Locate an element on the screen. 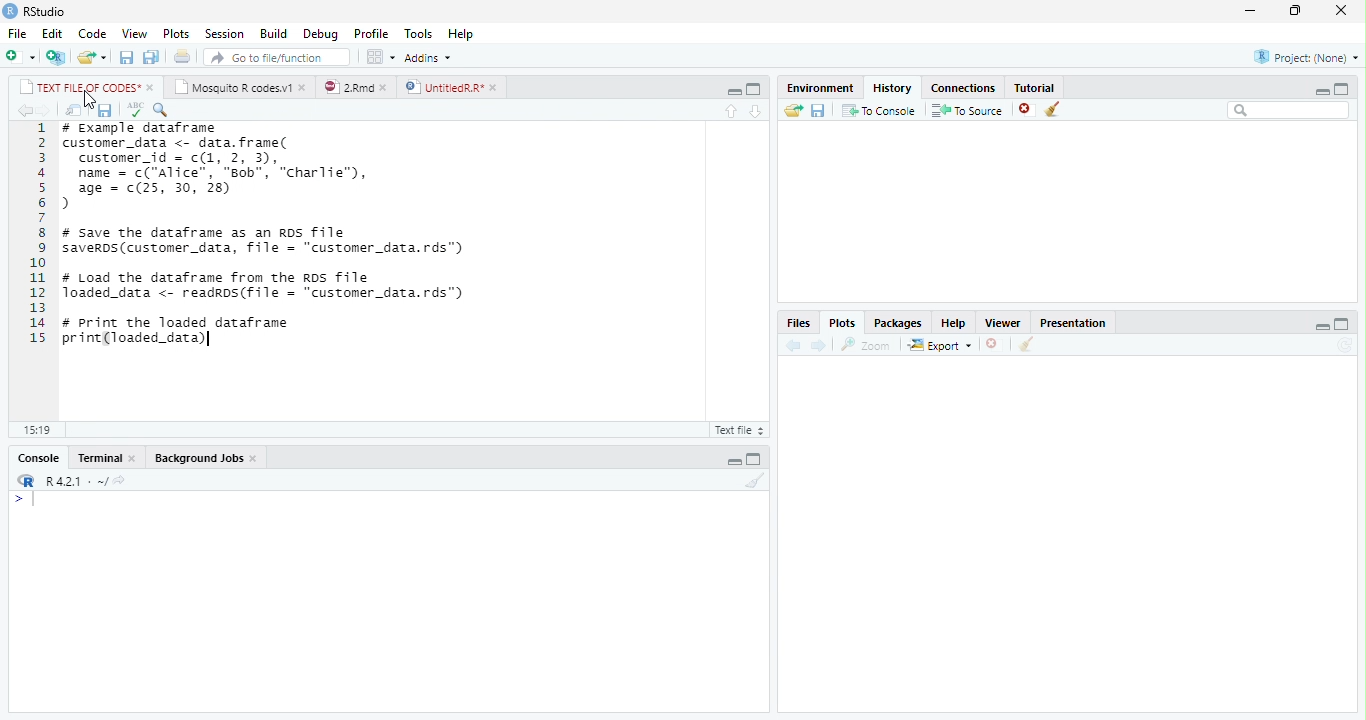  UntitledR.R is located at coordinates (443, 86).